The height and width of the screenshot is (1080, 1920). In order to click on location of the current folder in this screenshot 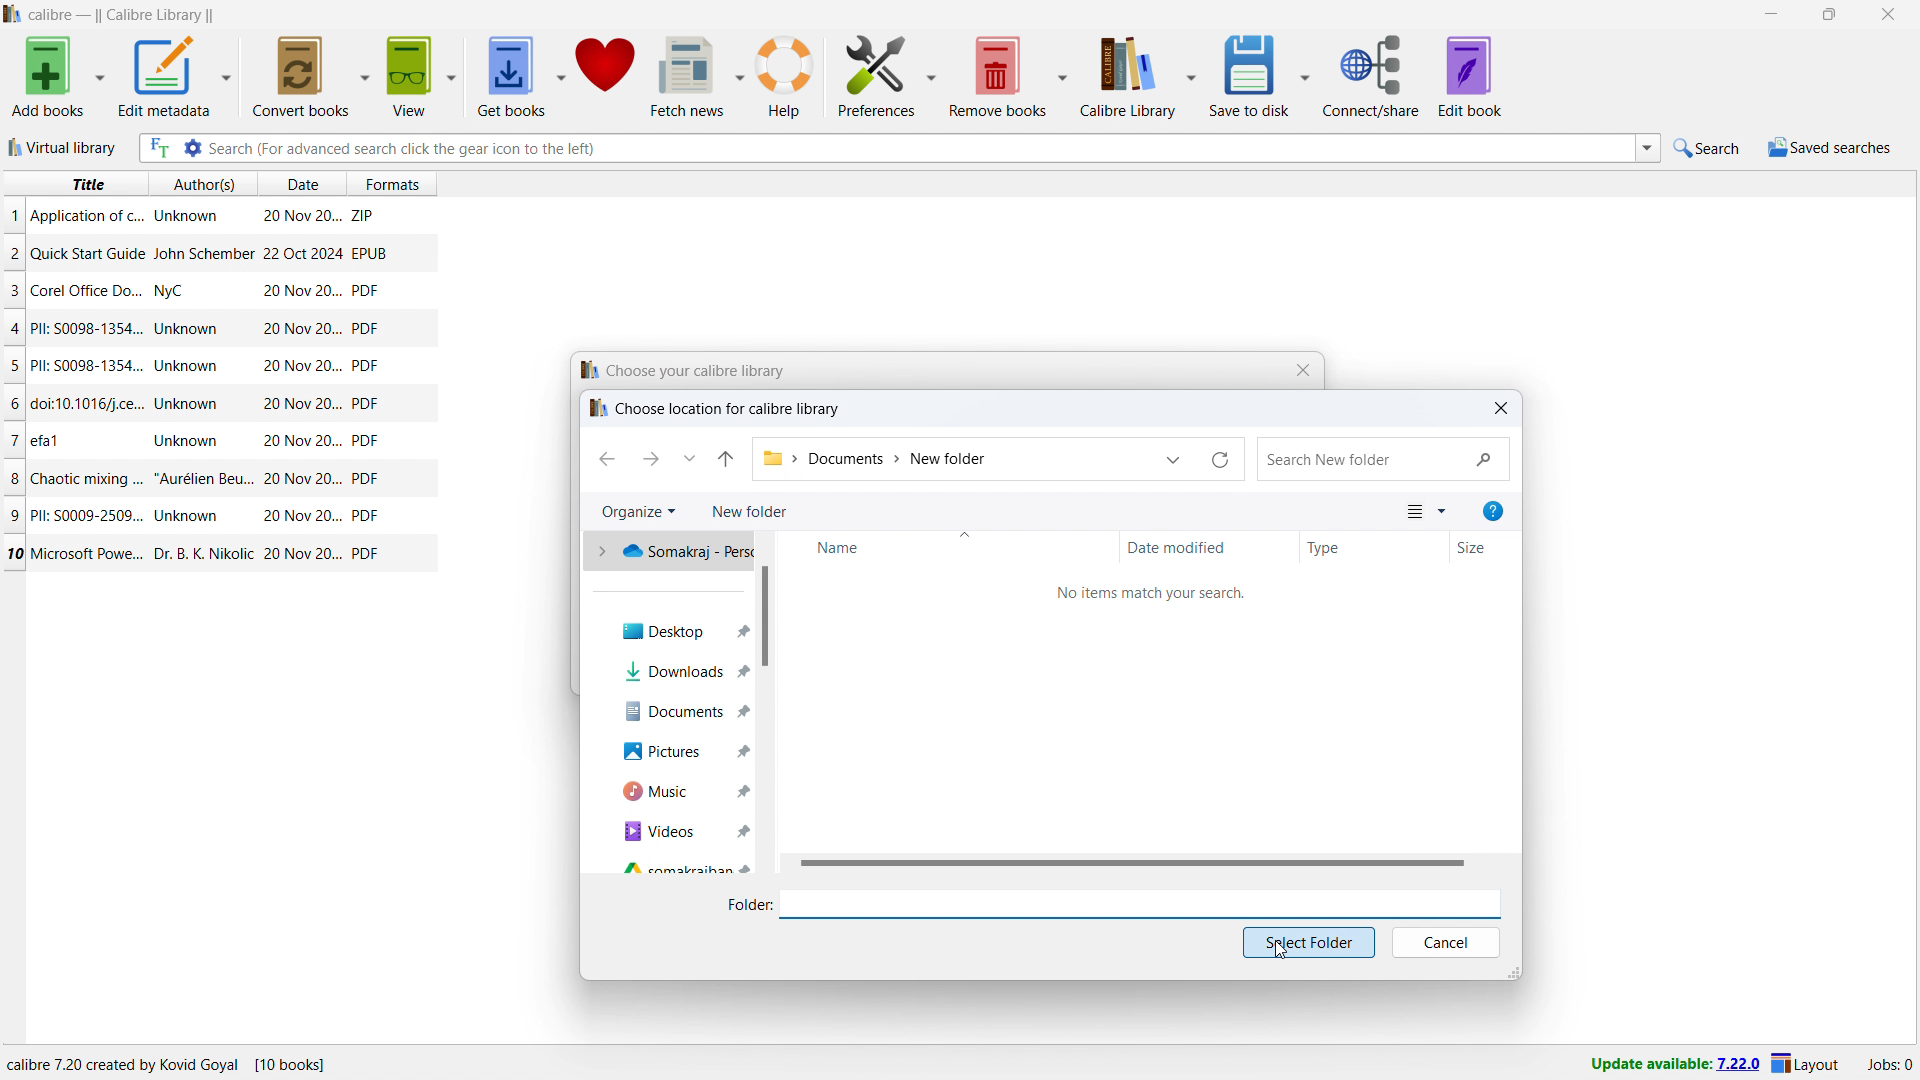, I will do `click(952, 459)`.